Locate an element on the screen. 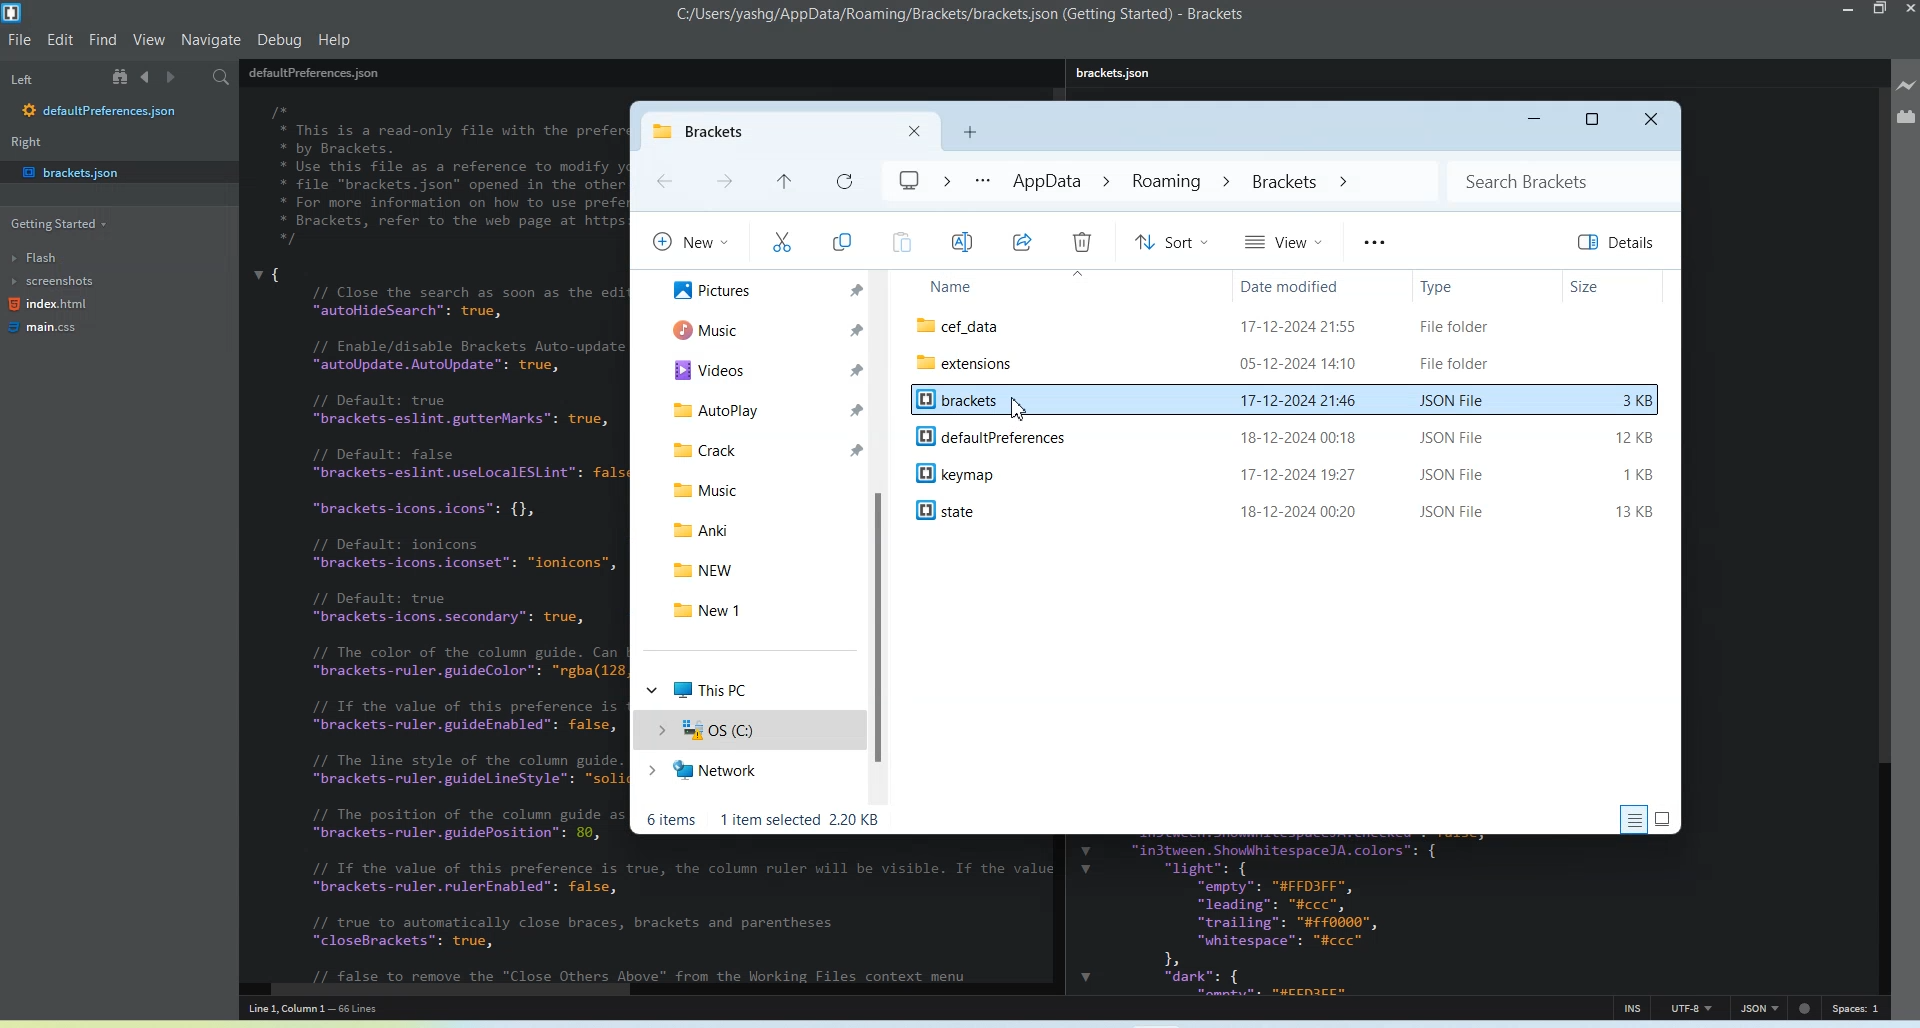 The image size is (1920, 1028). Close is located at coordinates (1653, 121).